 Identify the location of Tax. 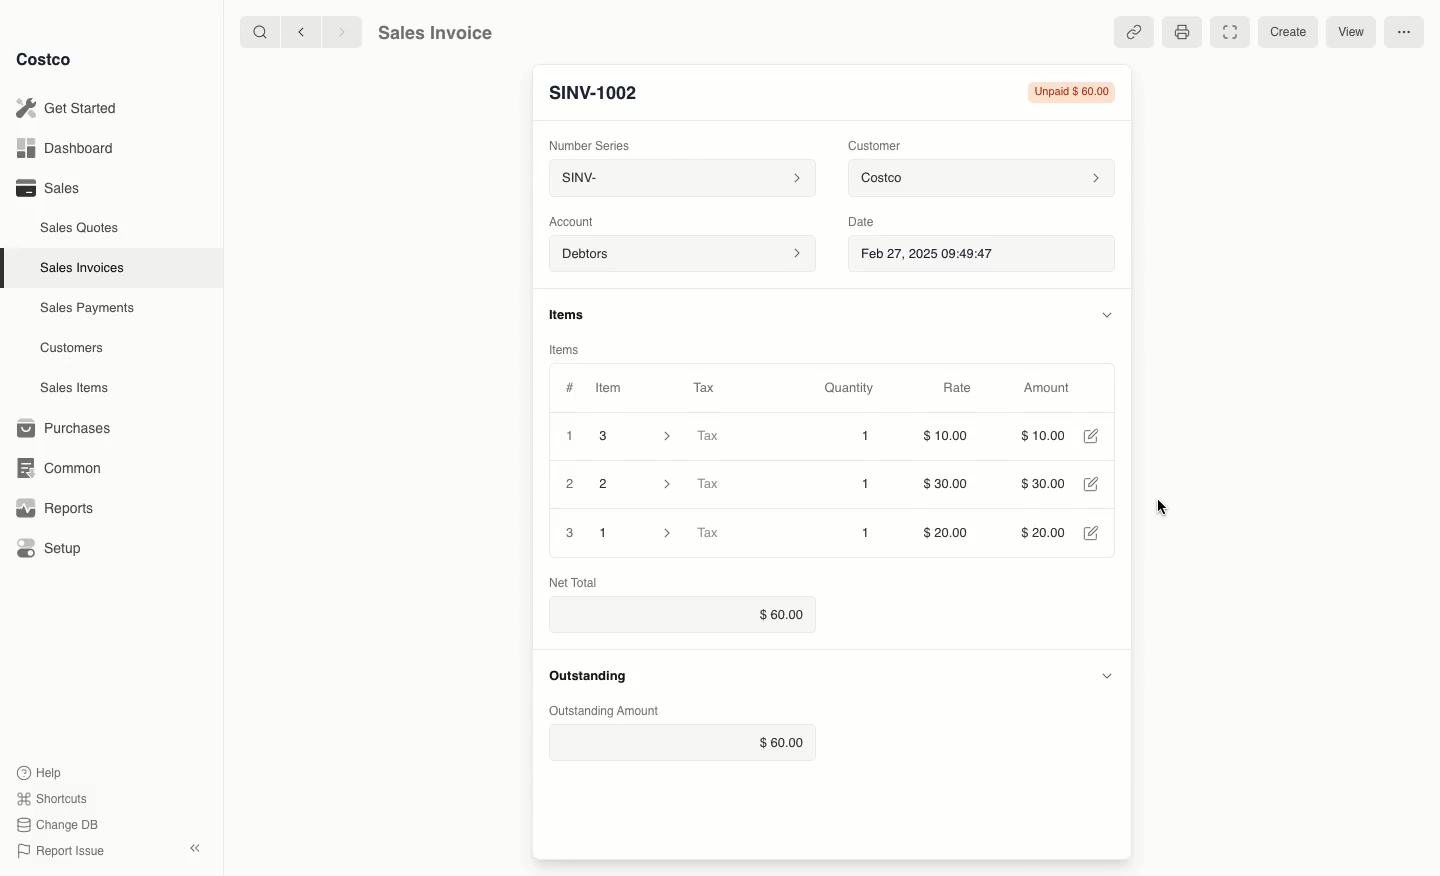
(732, 484).